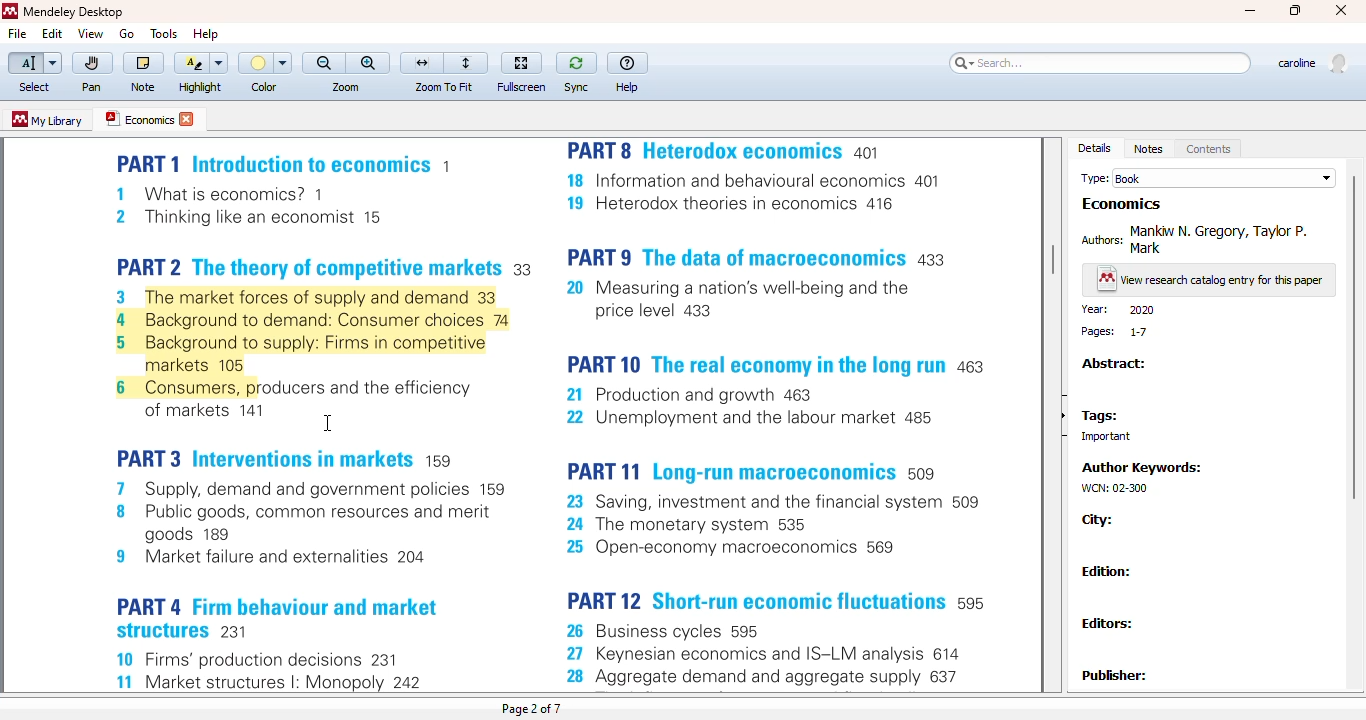 Image resolution: width=1366 pixels, height=720 pixels. Describe the element at coordinates (1199, 238) in the screenshot. I see `authors: Mankiw N. Gregory Taylor P. Mark` at that location.